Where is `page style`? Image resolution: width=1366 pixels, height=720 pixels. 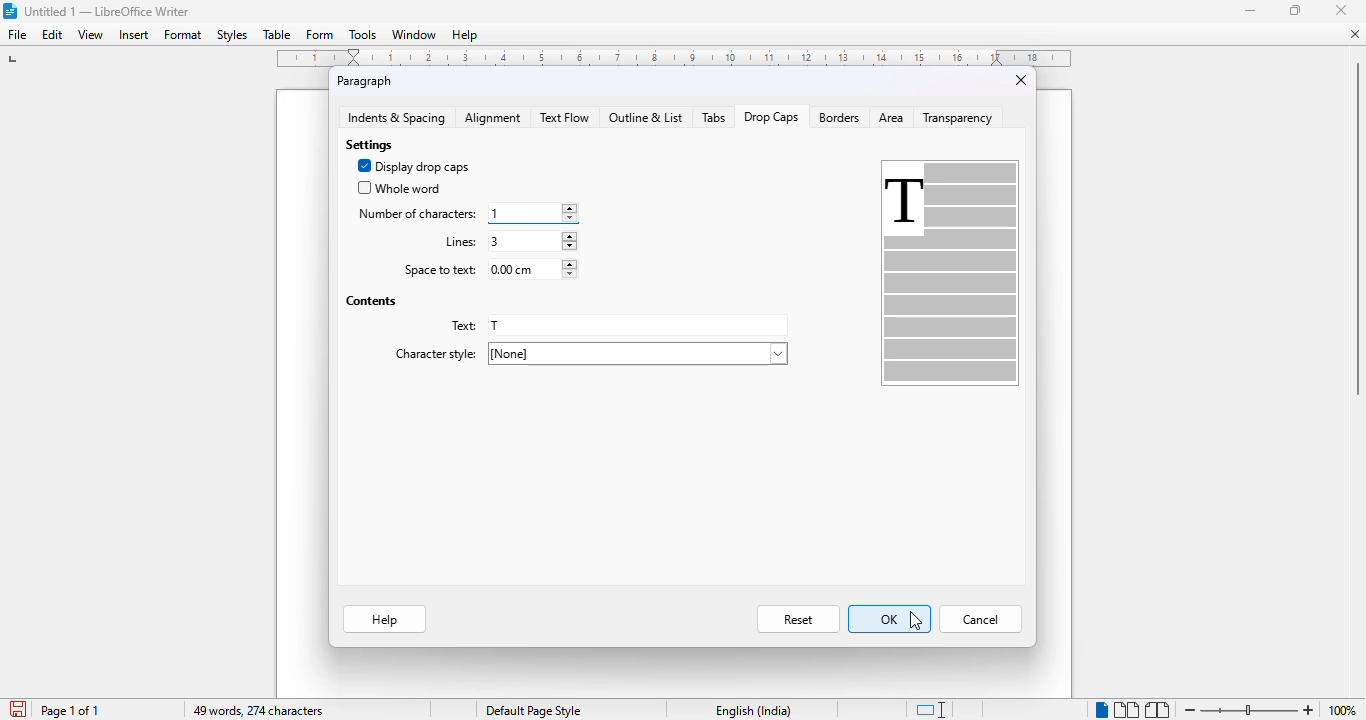 page style is located at coordinates (533, 710).